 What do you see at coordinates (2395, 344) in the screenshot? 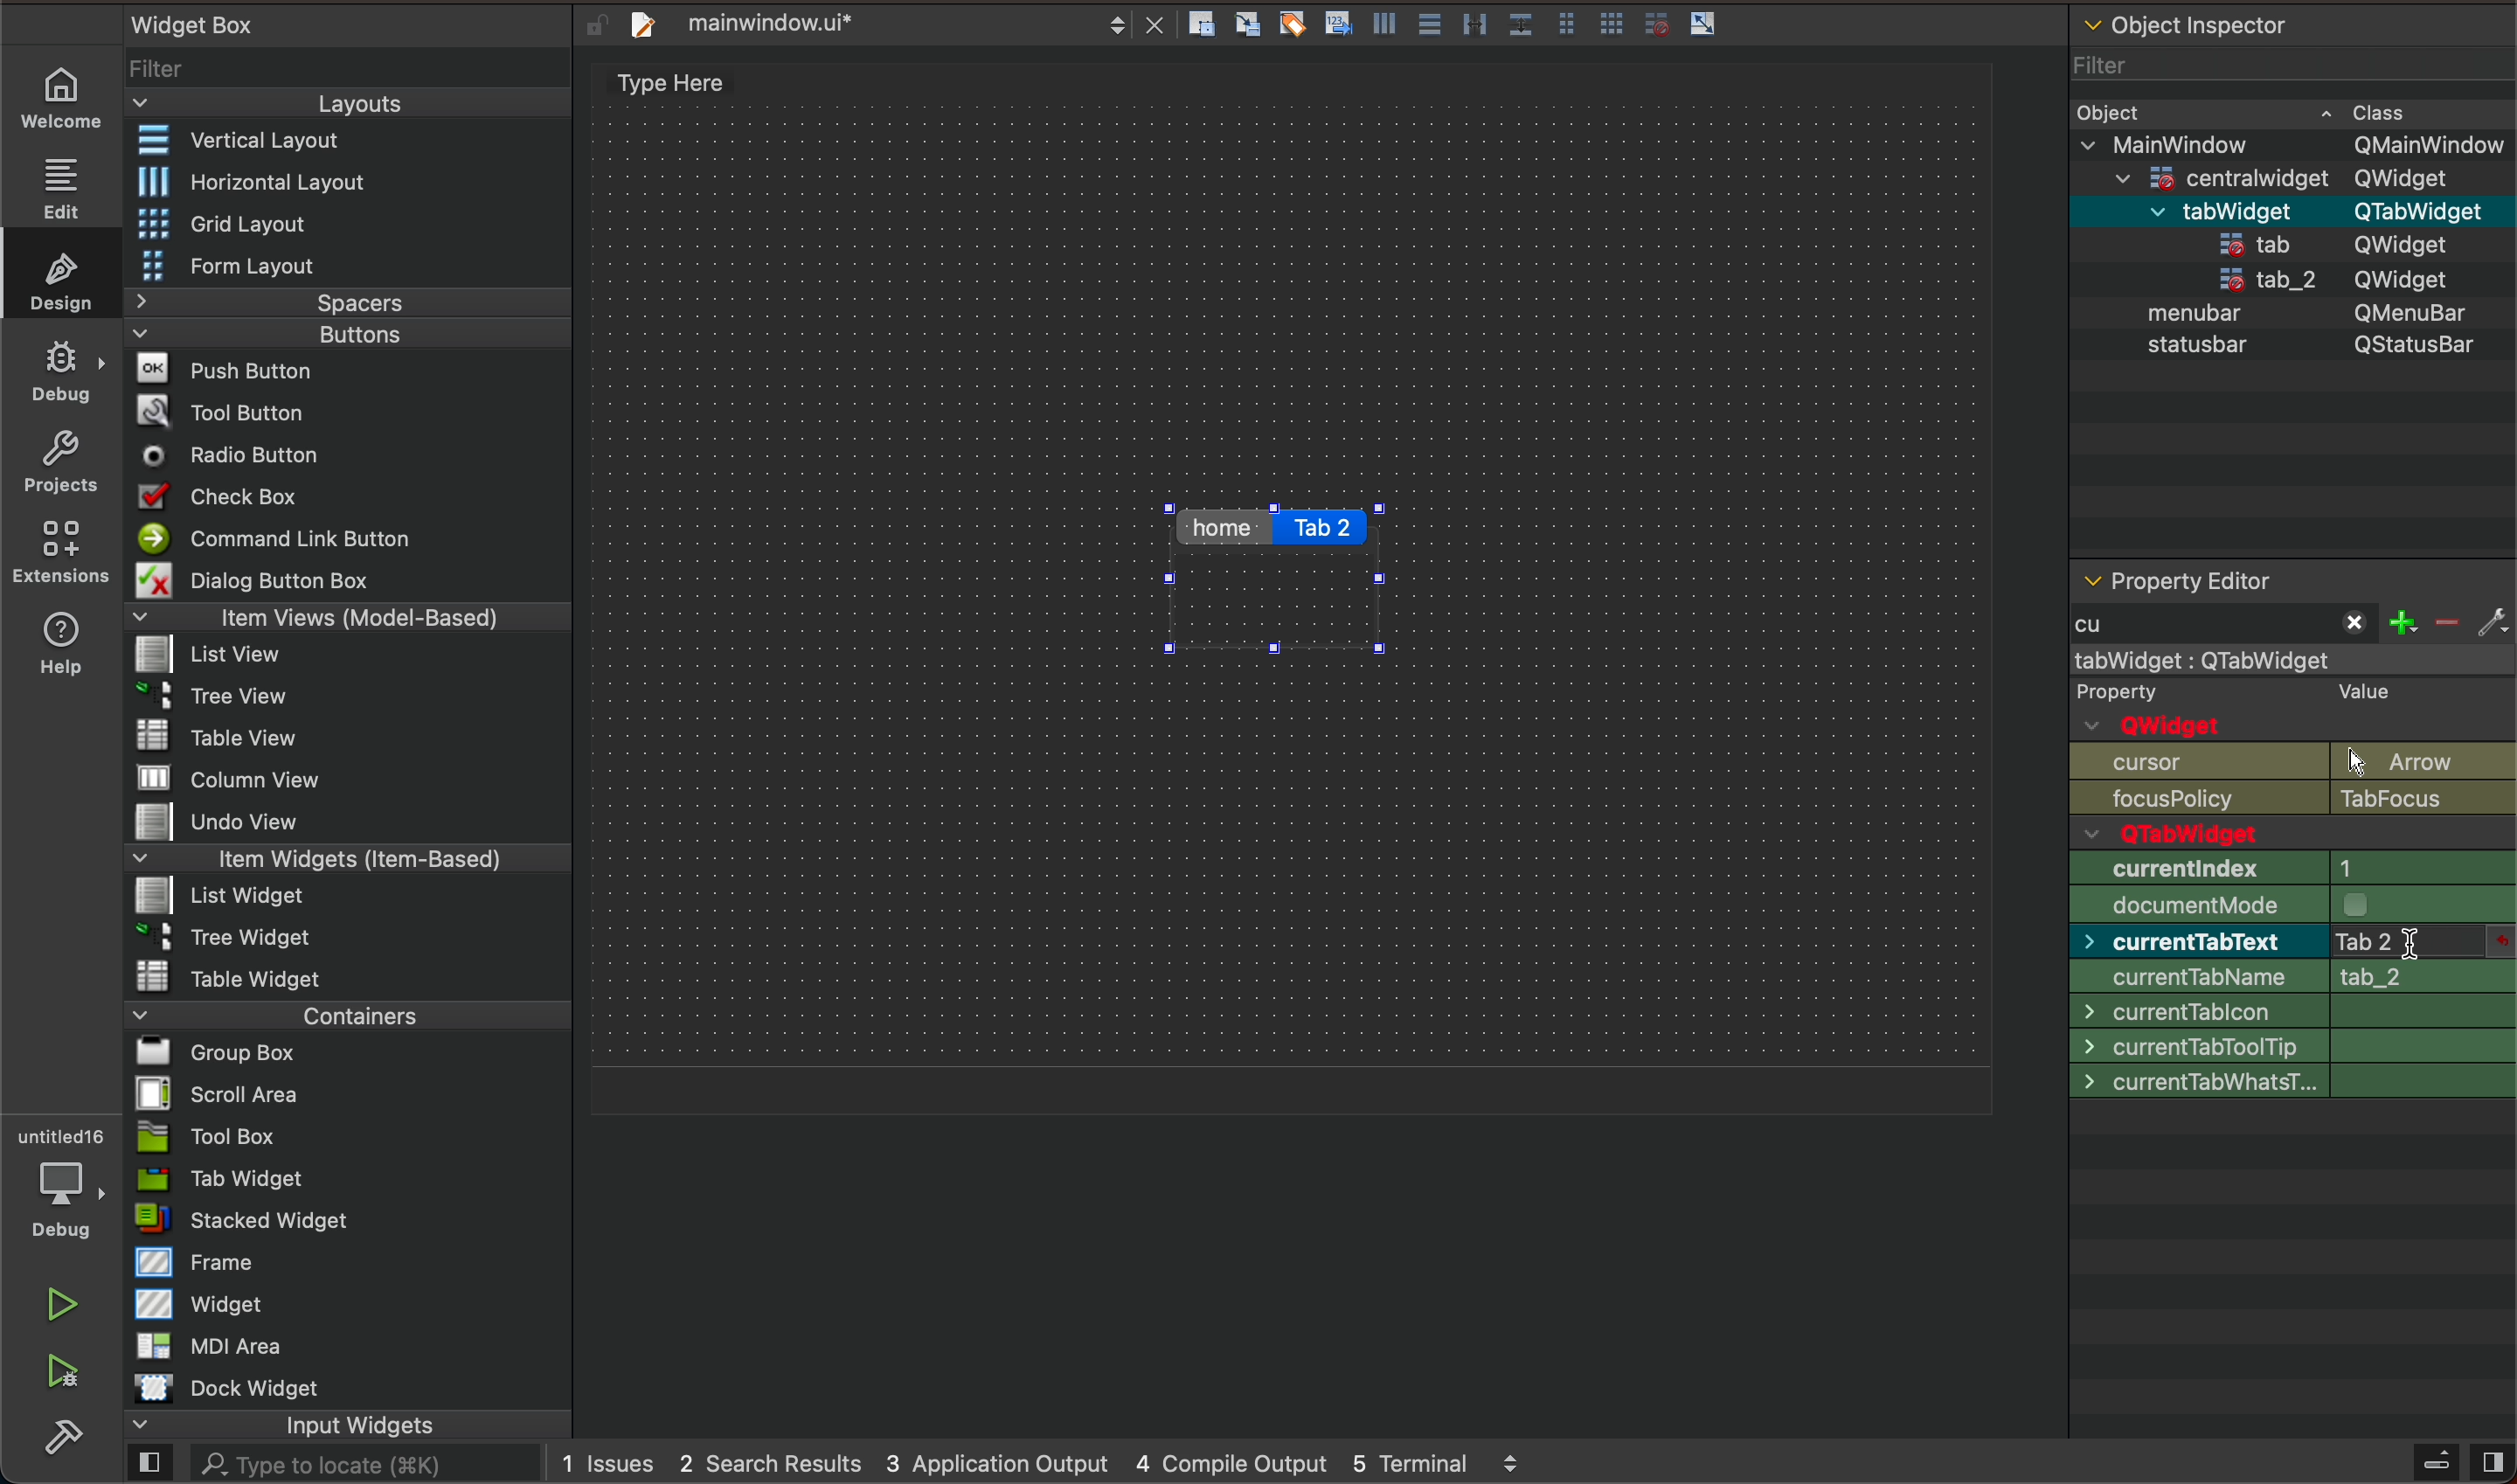
I see `QStatusBar` at bounding box center [2395, 344].